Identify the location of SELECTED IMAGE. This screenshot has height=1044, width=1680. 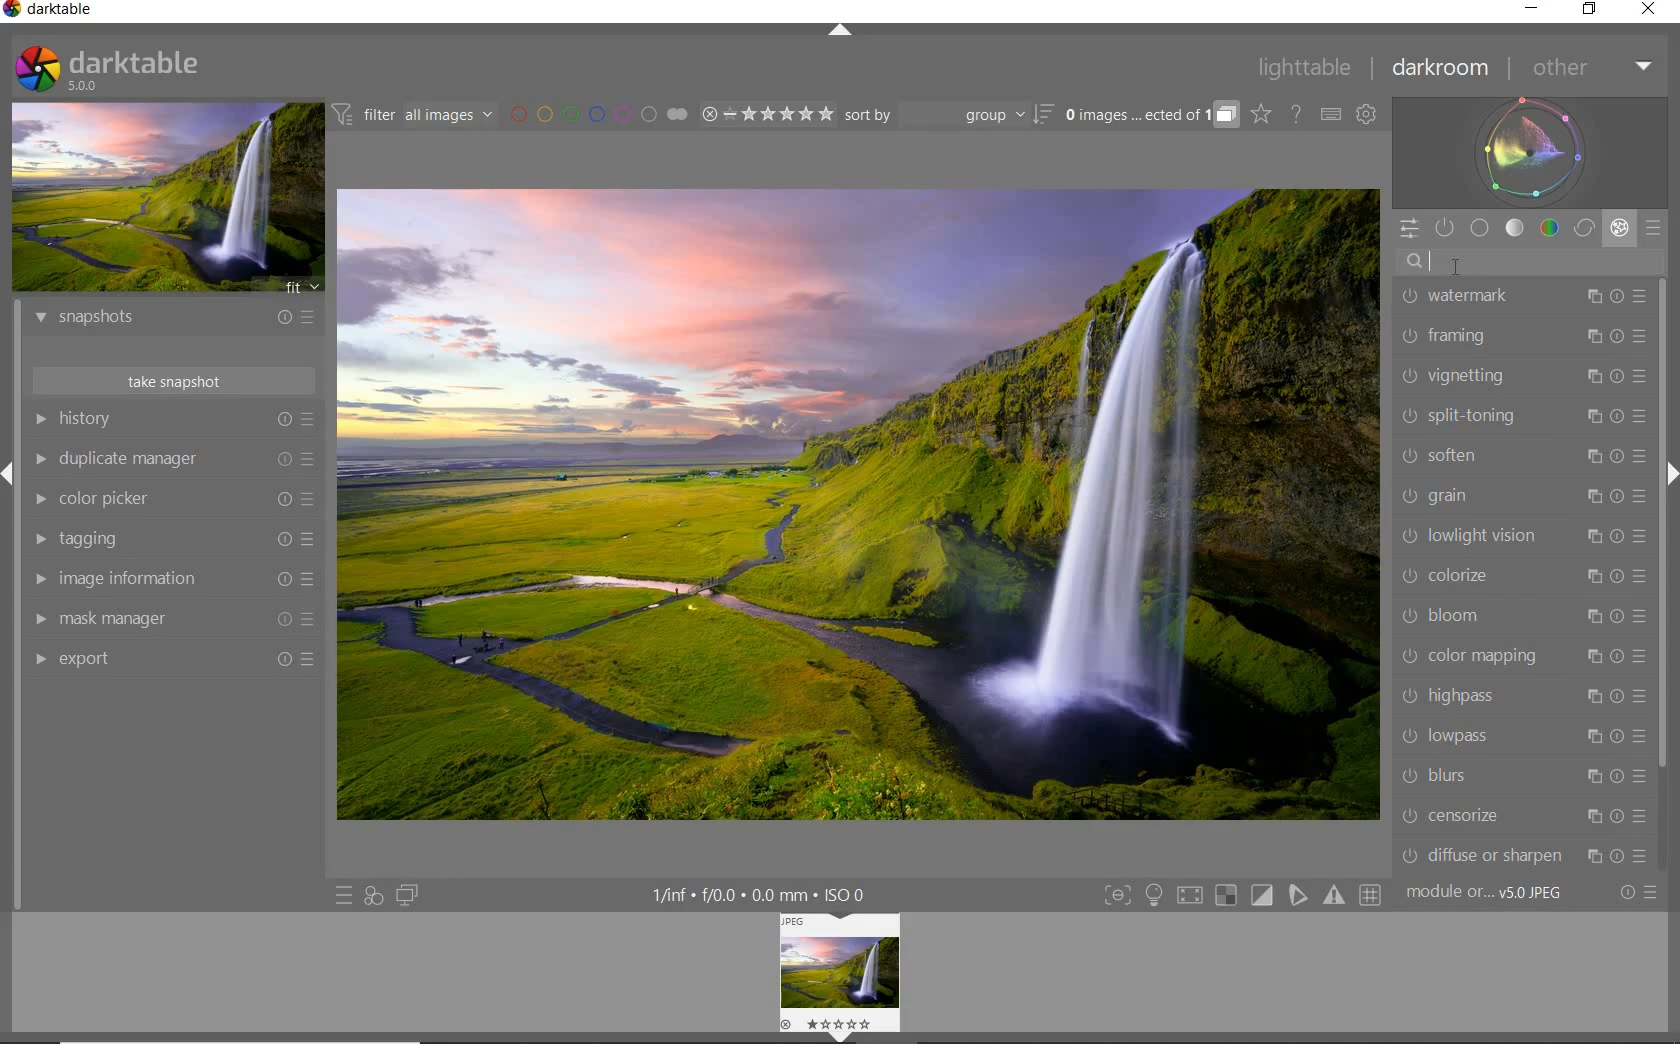
(860, 502).